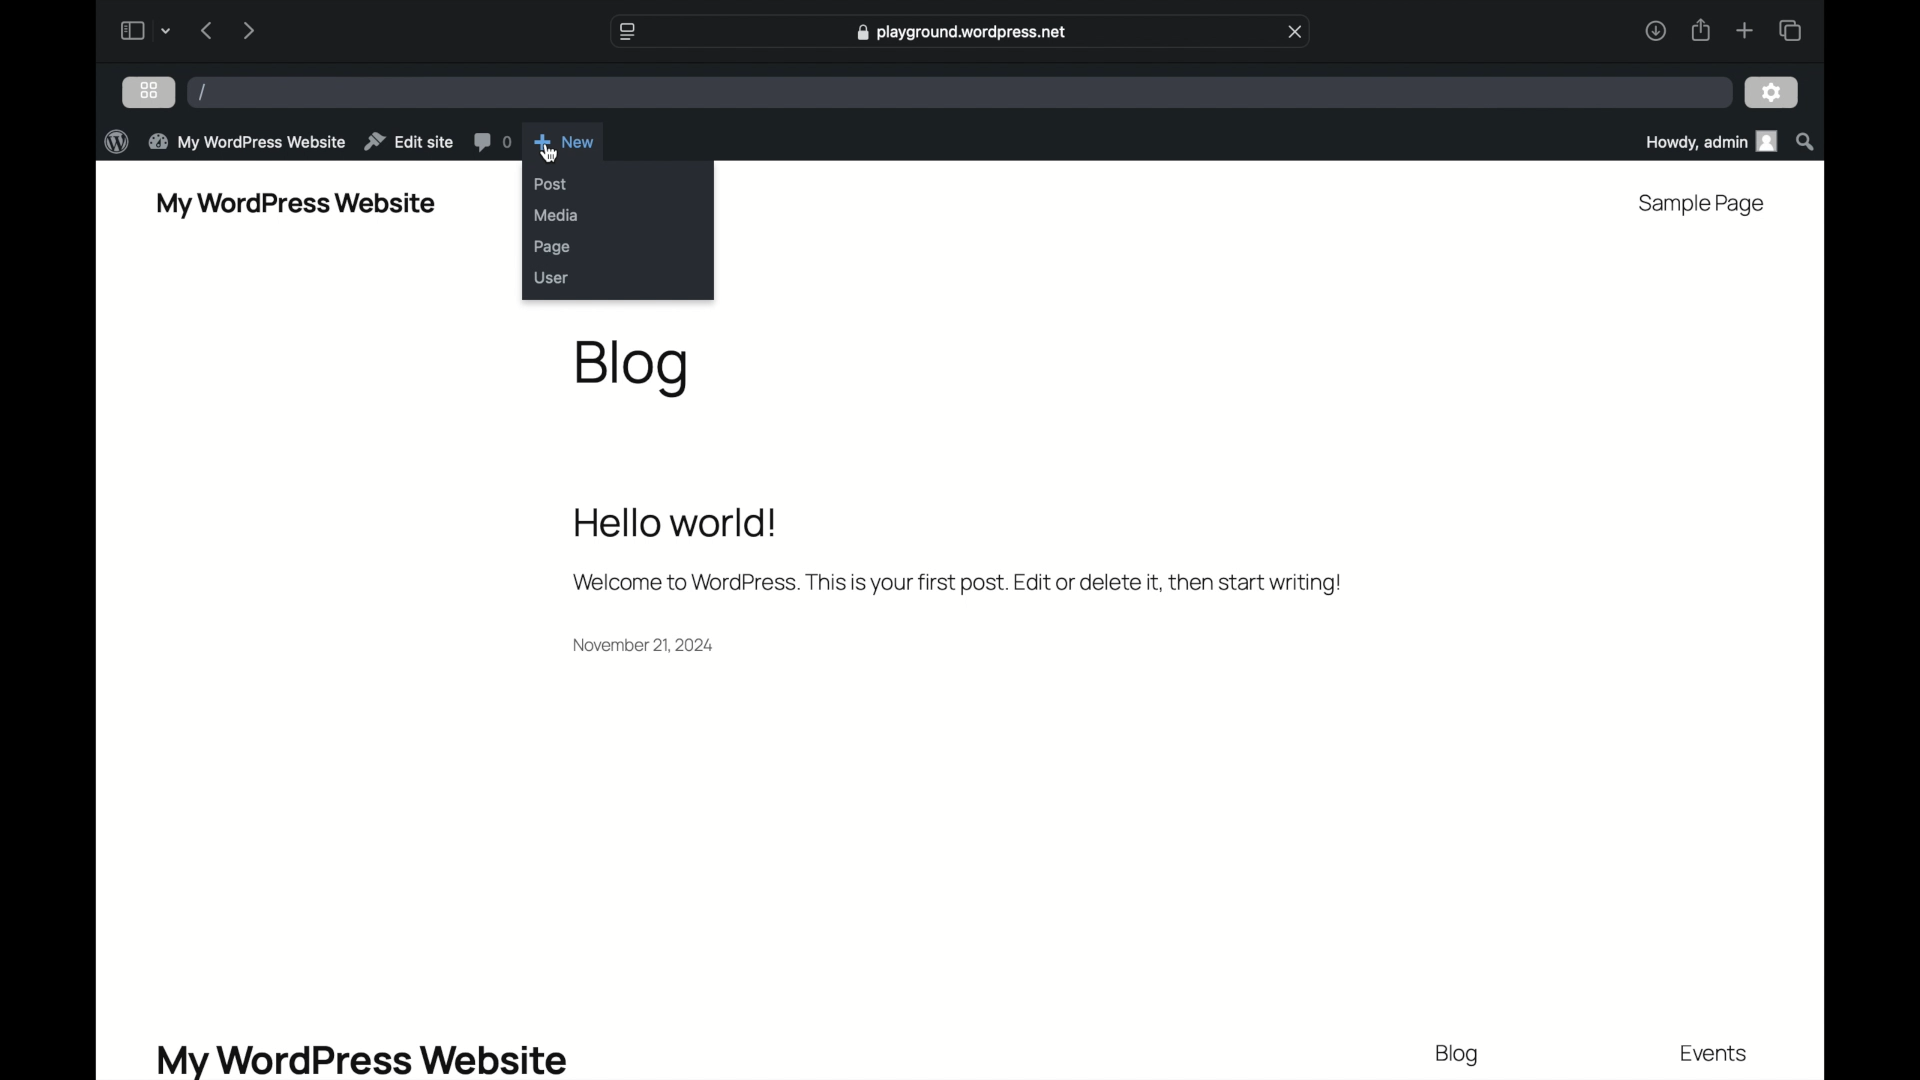 This screenshot has width=1920, height=1080. Describe the element at coordinates (362, 1059) in the screenshot. I see `my wordpress website` at that location.